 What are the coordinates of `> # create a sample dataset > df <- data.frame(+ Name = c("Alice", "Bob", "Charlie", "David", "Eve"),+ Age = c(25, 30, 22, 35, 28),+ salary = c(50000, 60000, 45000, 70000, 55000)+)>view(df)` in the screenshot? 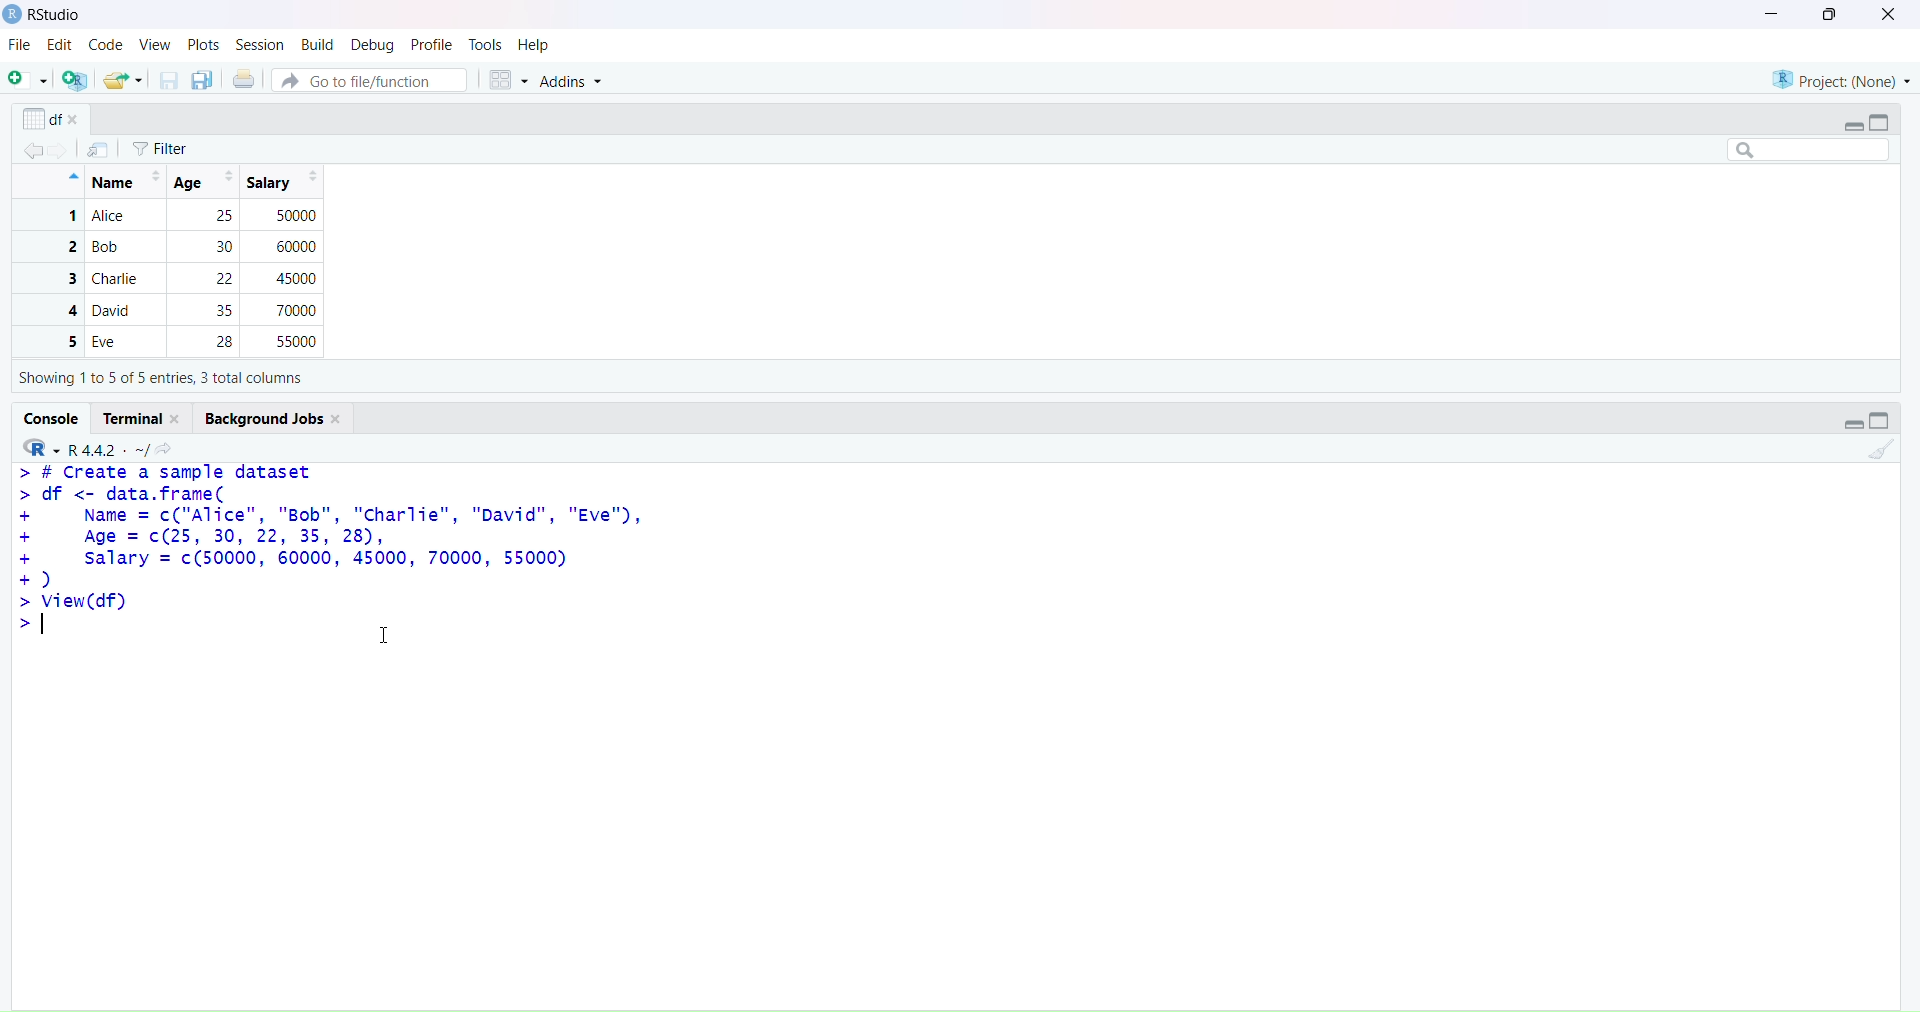 It's located at (346, 546).